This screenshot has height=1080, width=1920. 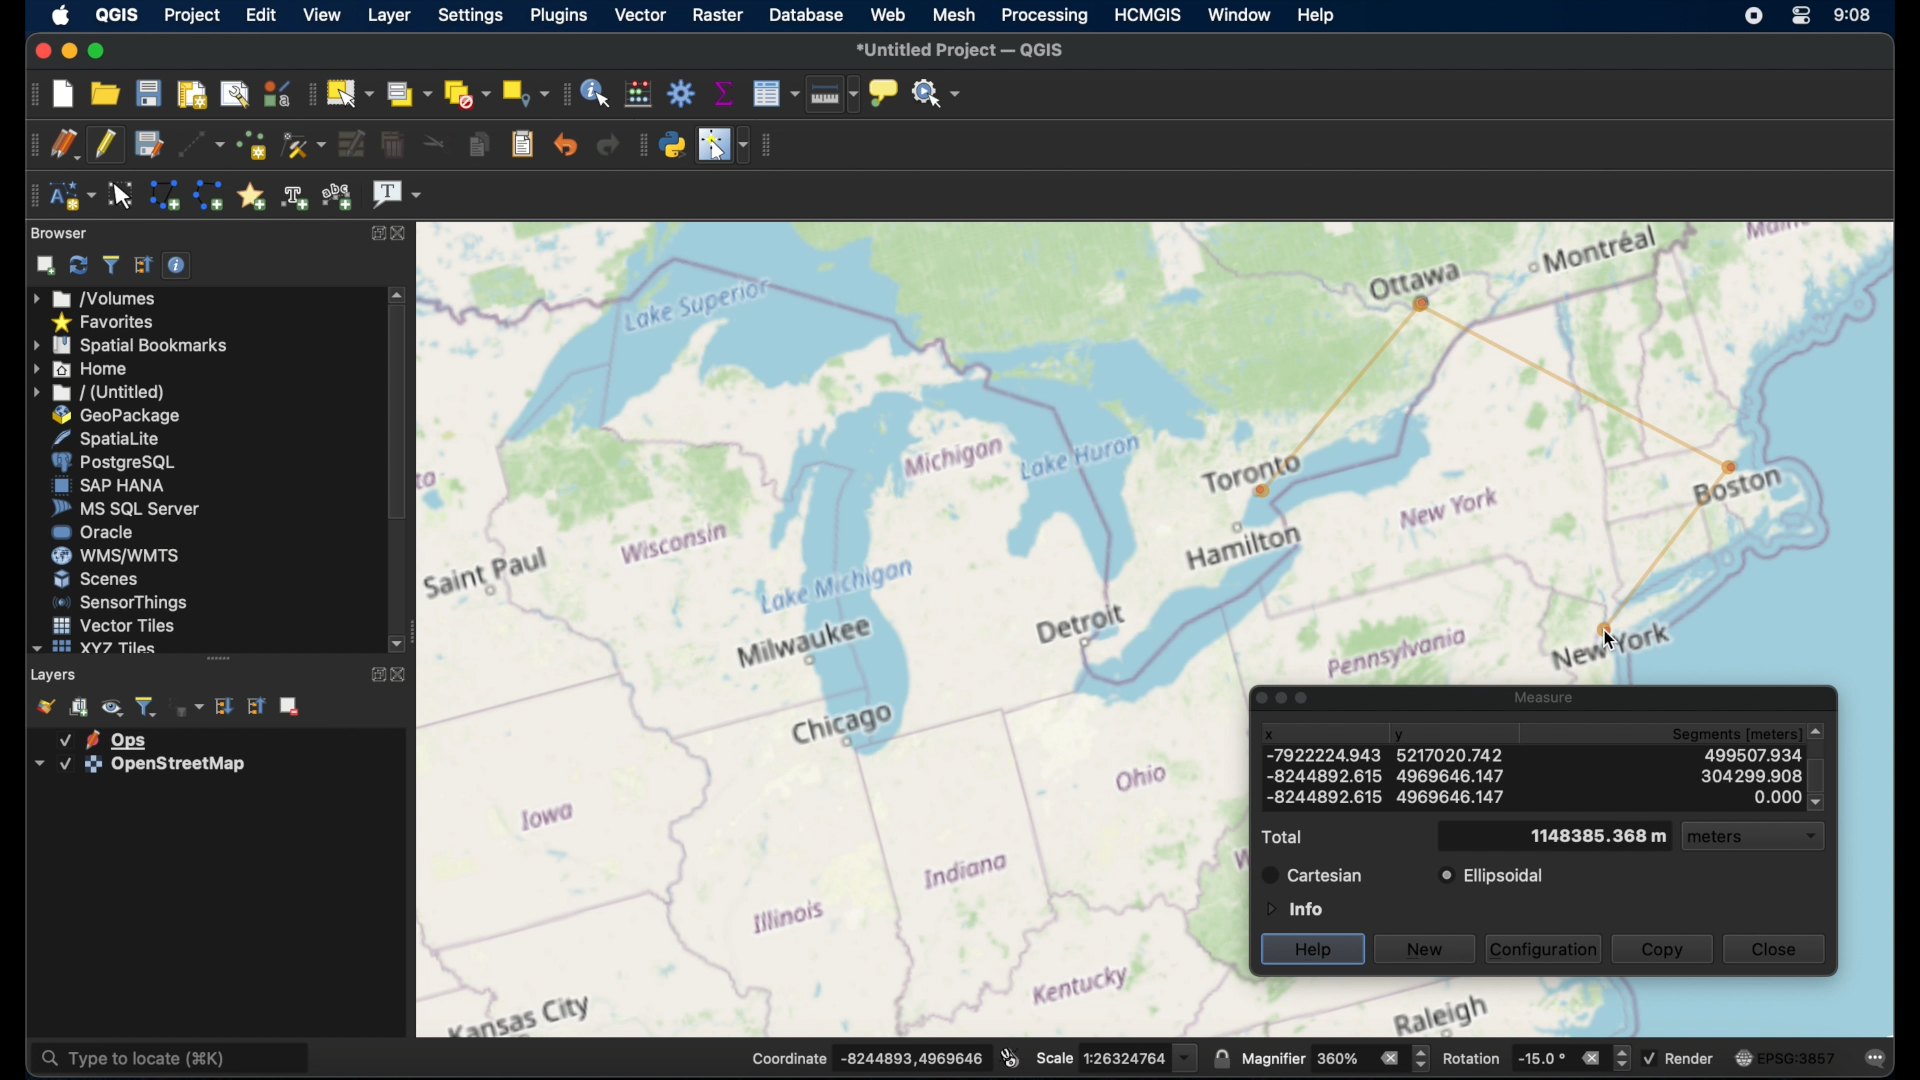 I want to click on comments, so click(x=1877, y=1056).